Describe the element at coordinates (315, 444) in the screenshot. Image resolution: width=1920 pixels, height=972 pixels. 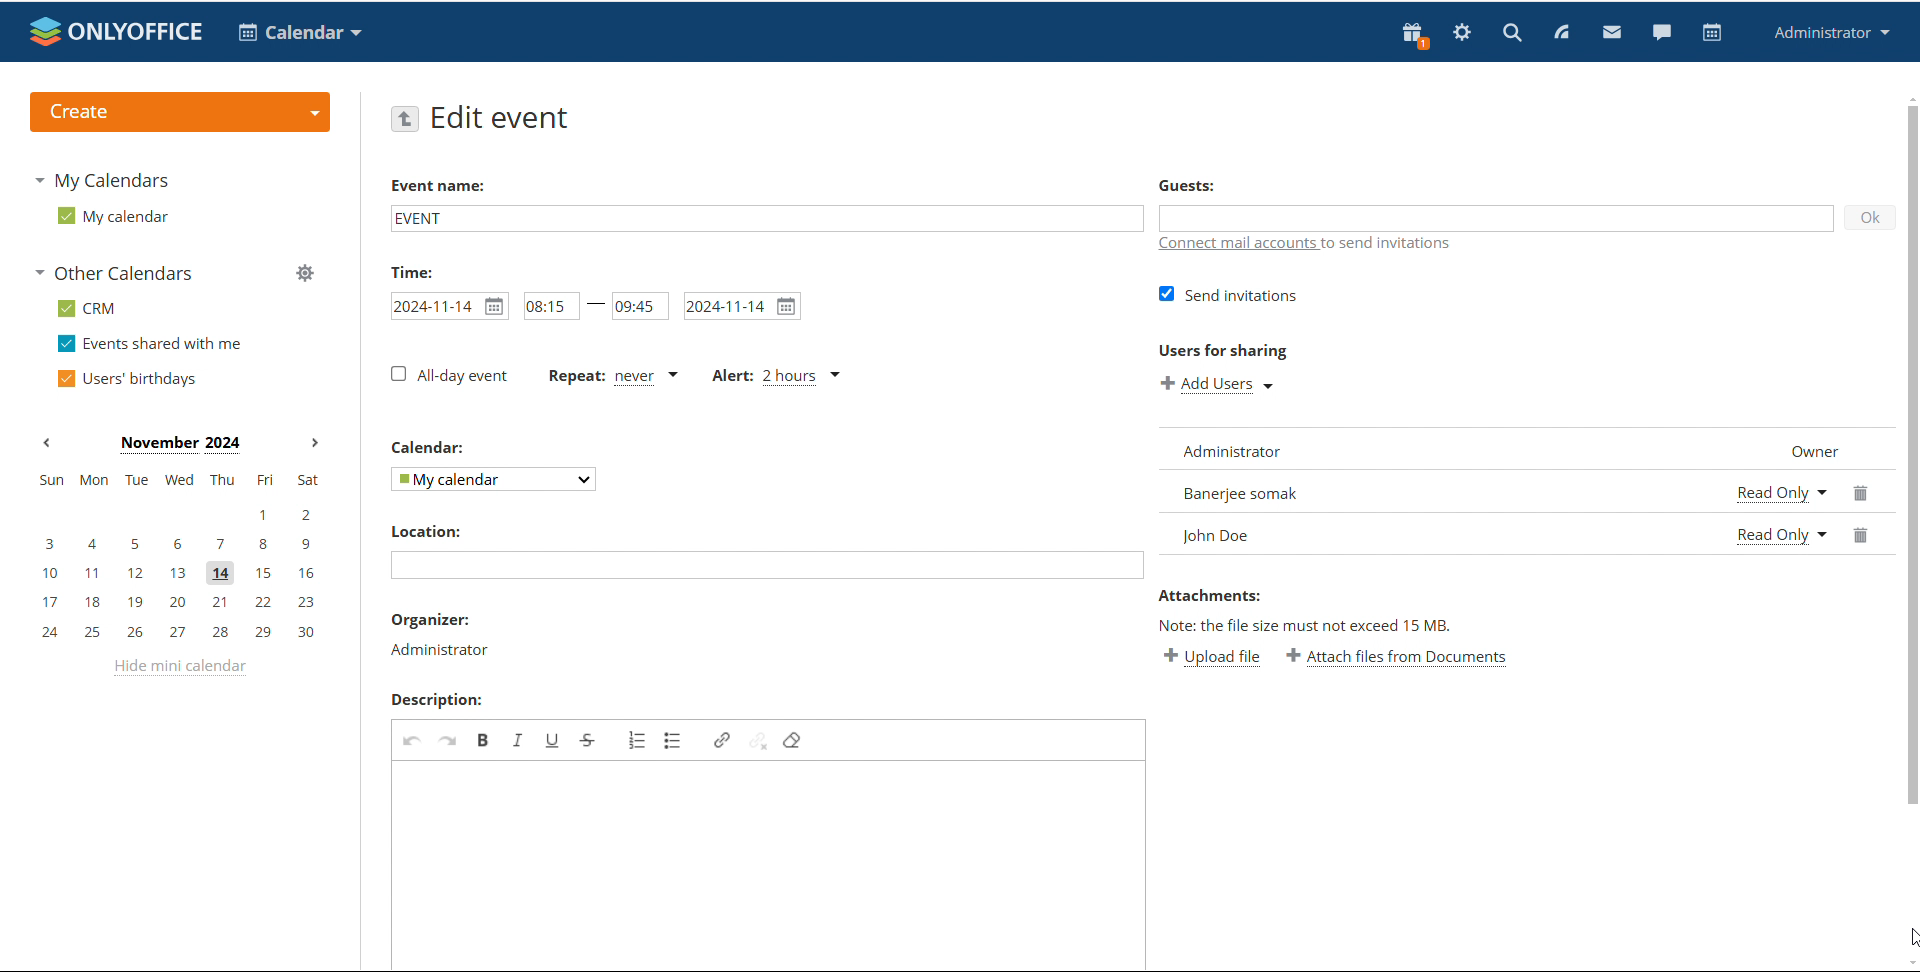
I see `next month` at that location.